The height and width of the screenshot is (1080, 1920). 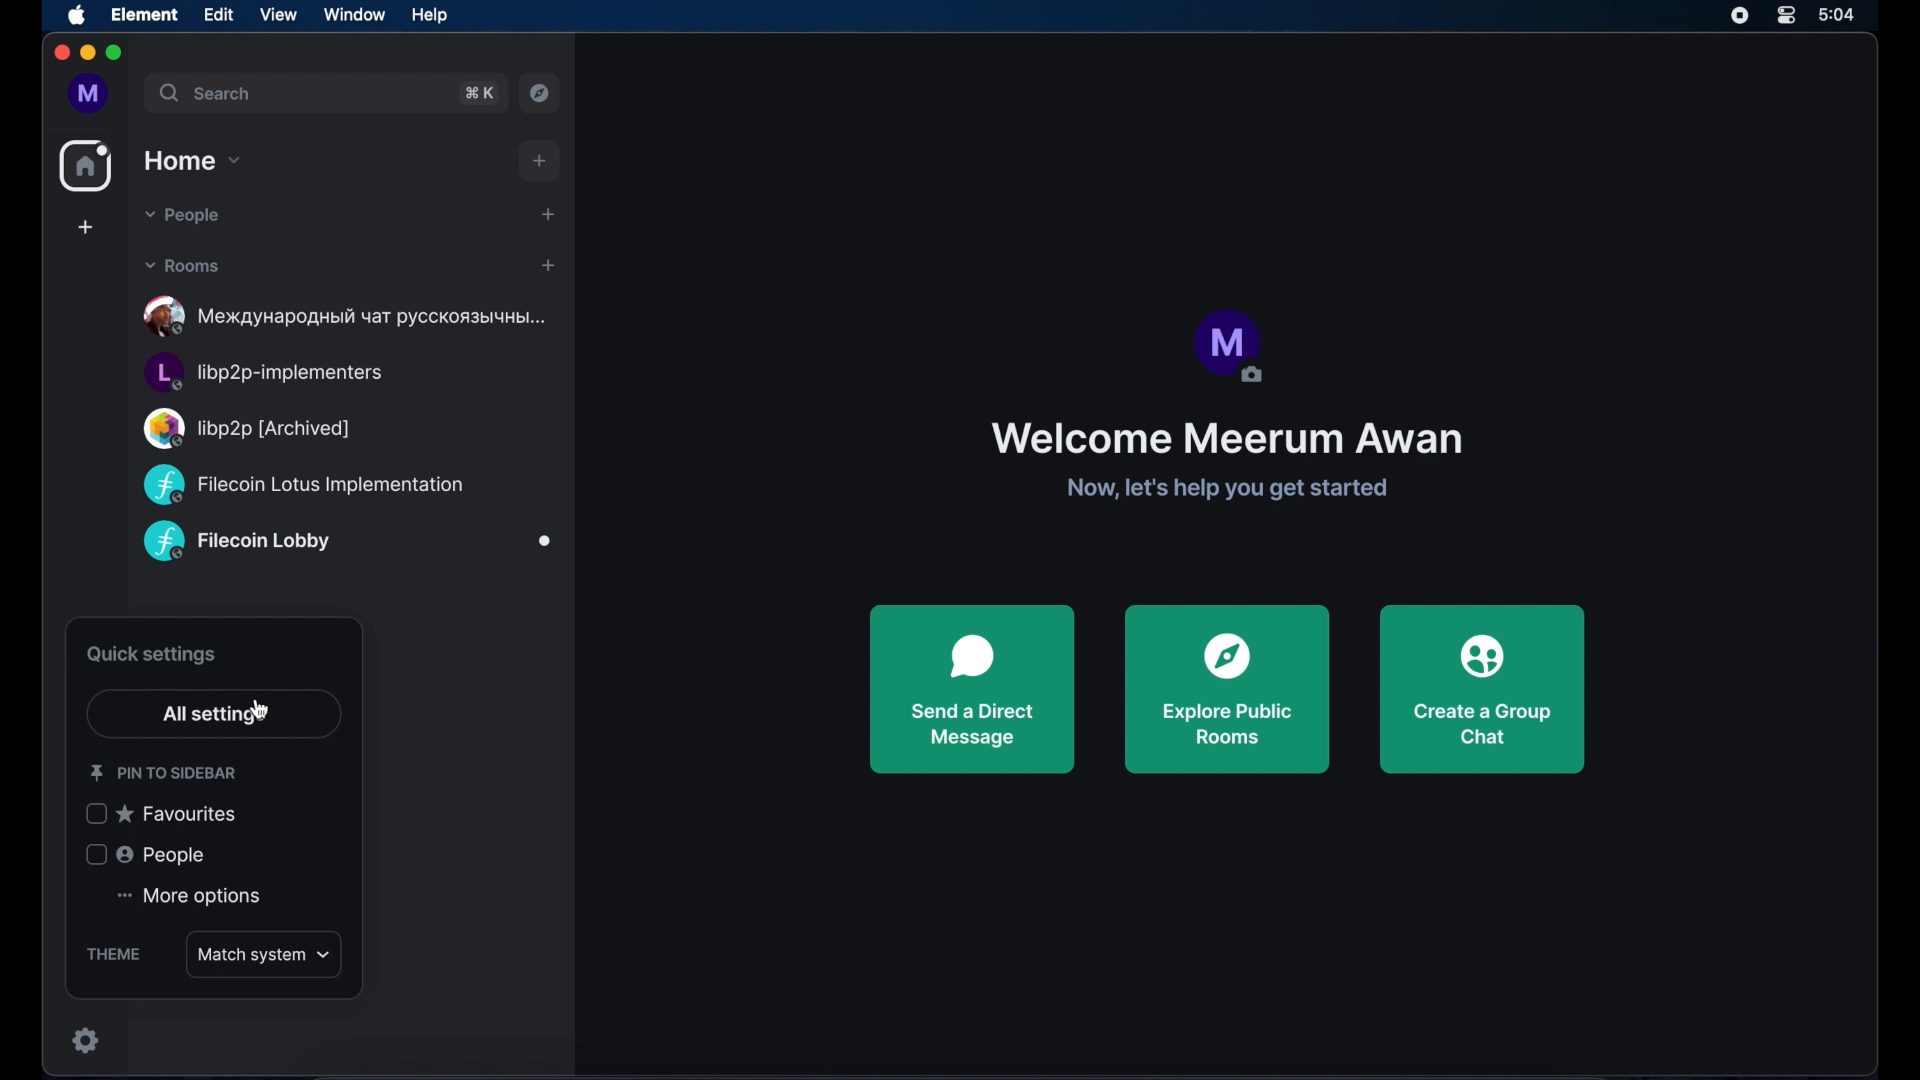 What do you see at coordinates (1484, 689) in the screenshot?
I see `create a group chat` at bounding box center [1484, 689].